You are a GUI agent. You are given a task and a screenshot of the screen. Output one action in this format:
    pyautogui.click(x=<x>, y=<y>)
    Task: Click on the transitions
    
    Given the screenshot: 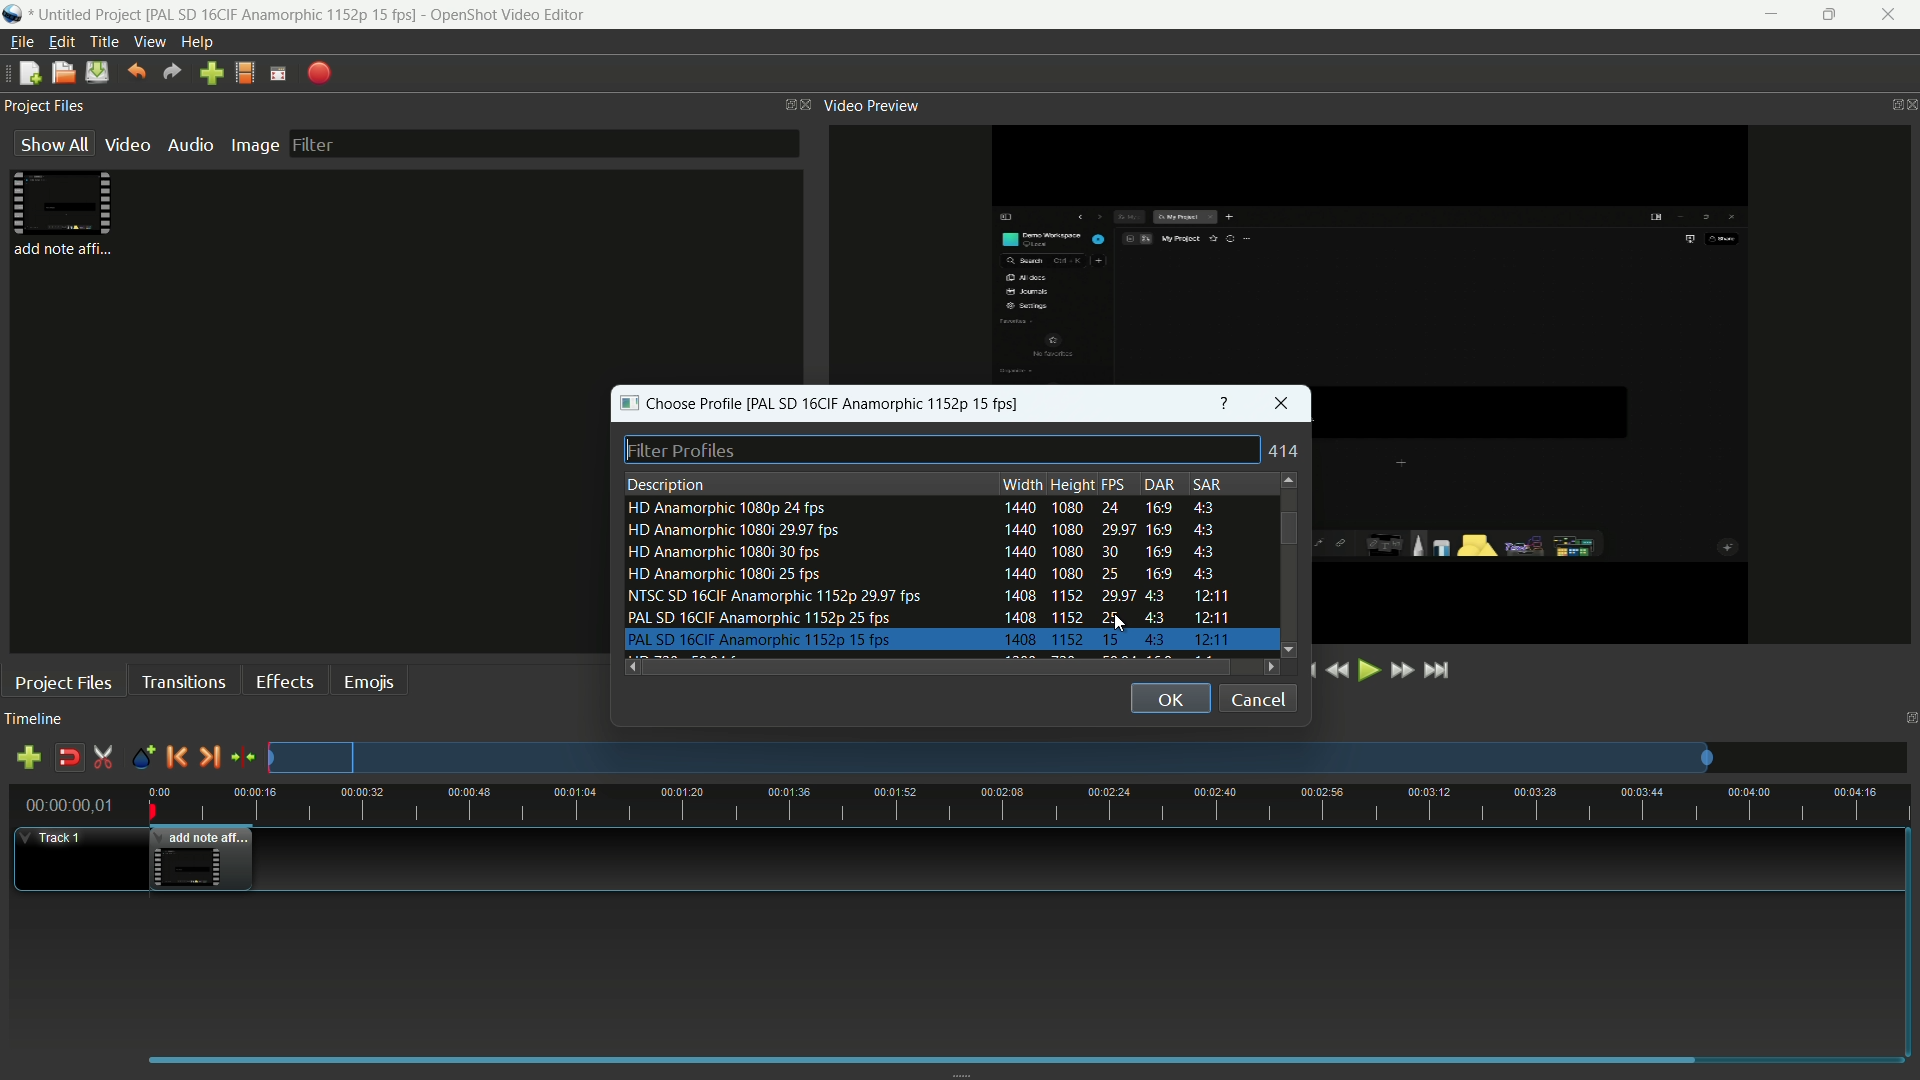 What is the action you would take?
    pyautogui.click(x=183, y=681)
    